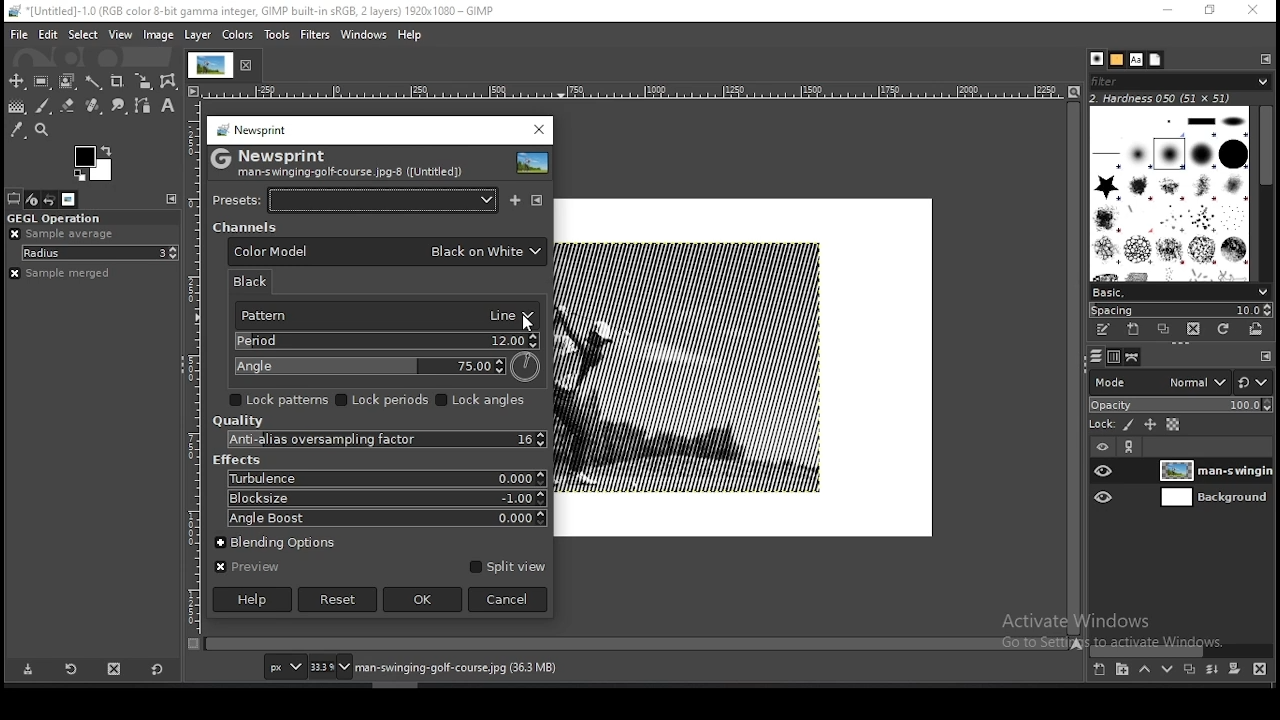 The height and width of the screenshot is (720, 1280). I want to click on lock, so click(1103, 424).